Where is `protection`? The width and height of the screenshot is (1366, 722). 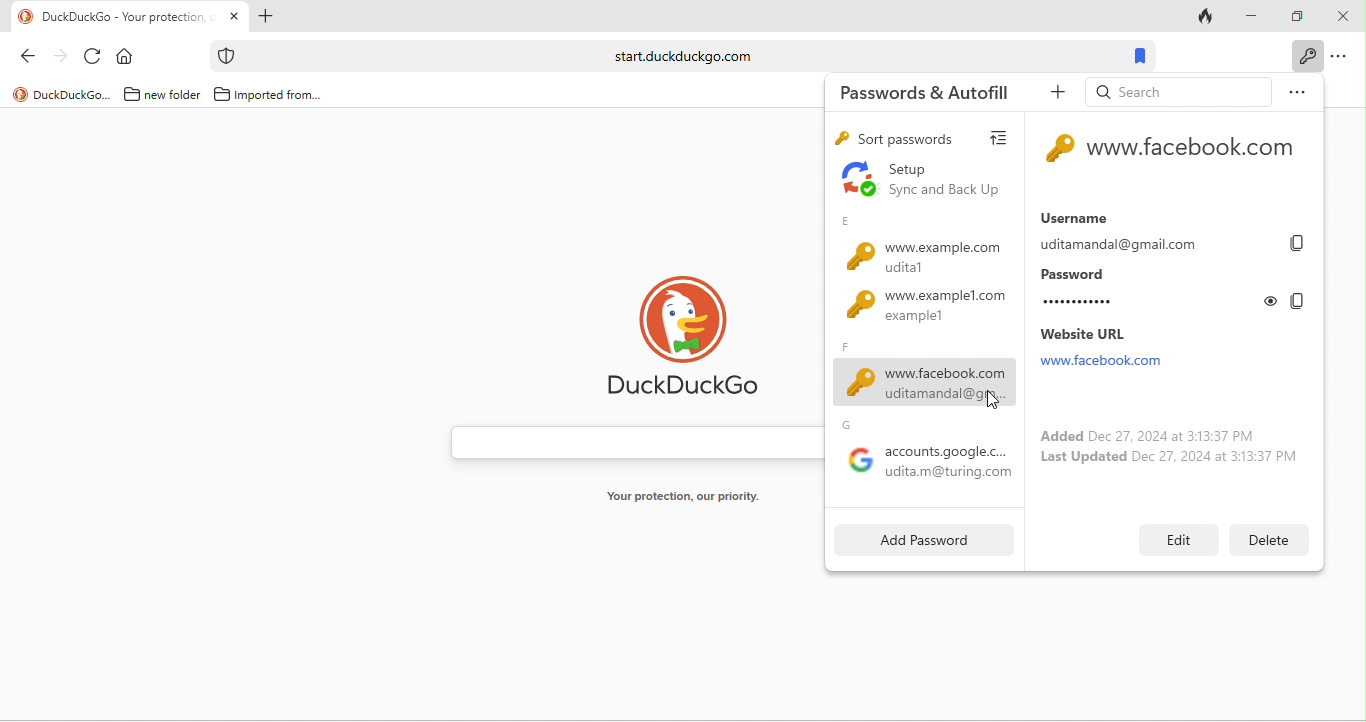
protection is located at coordinates (225, 56).